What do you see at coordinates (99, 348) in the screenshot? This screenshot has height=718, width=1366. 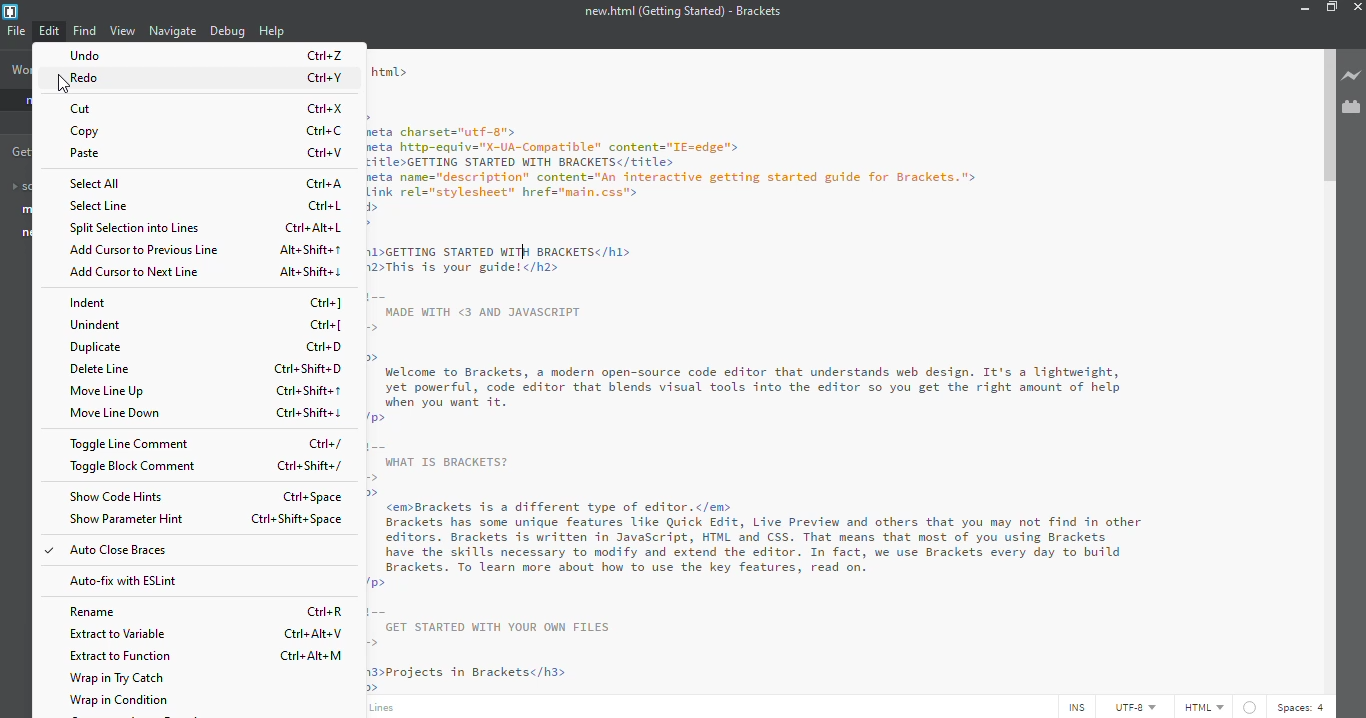 I see `duplicated` at bounding box center [99, 348].